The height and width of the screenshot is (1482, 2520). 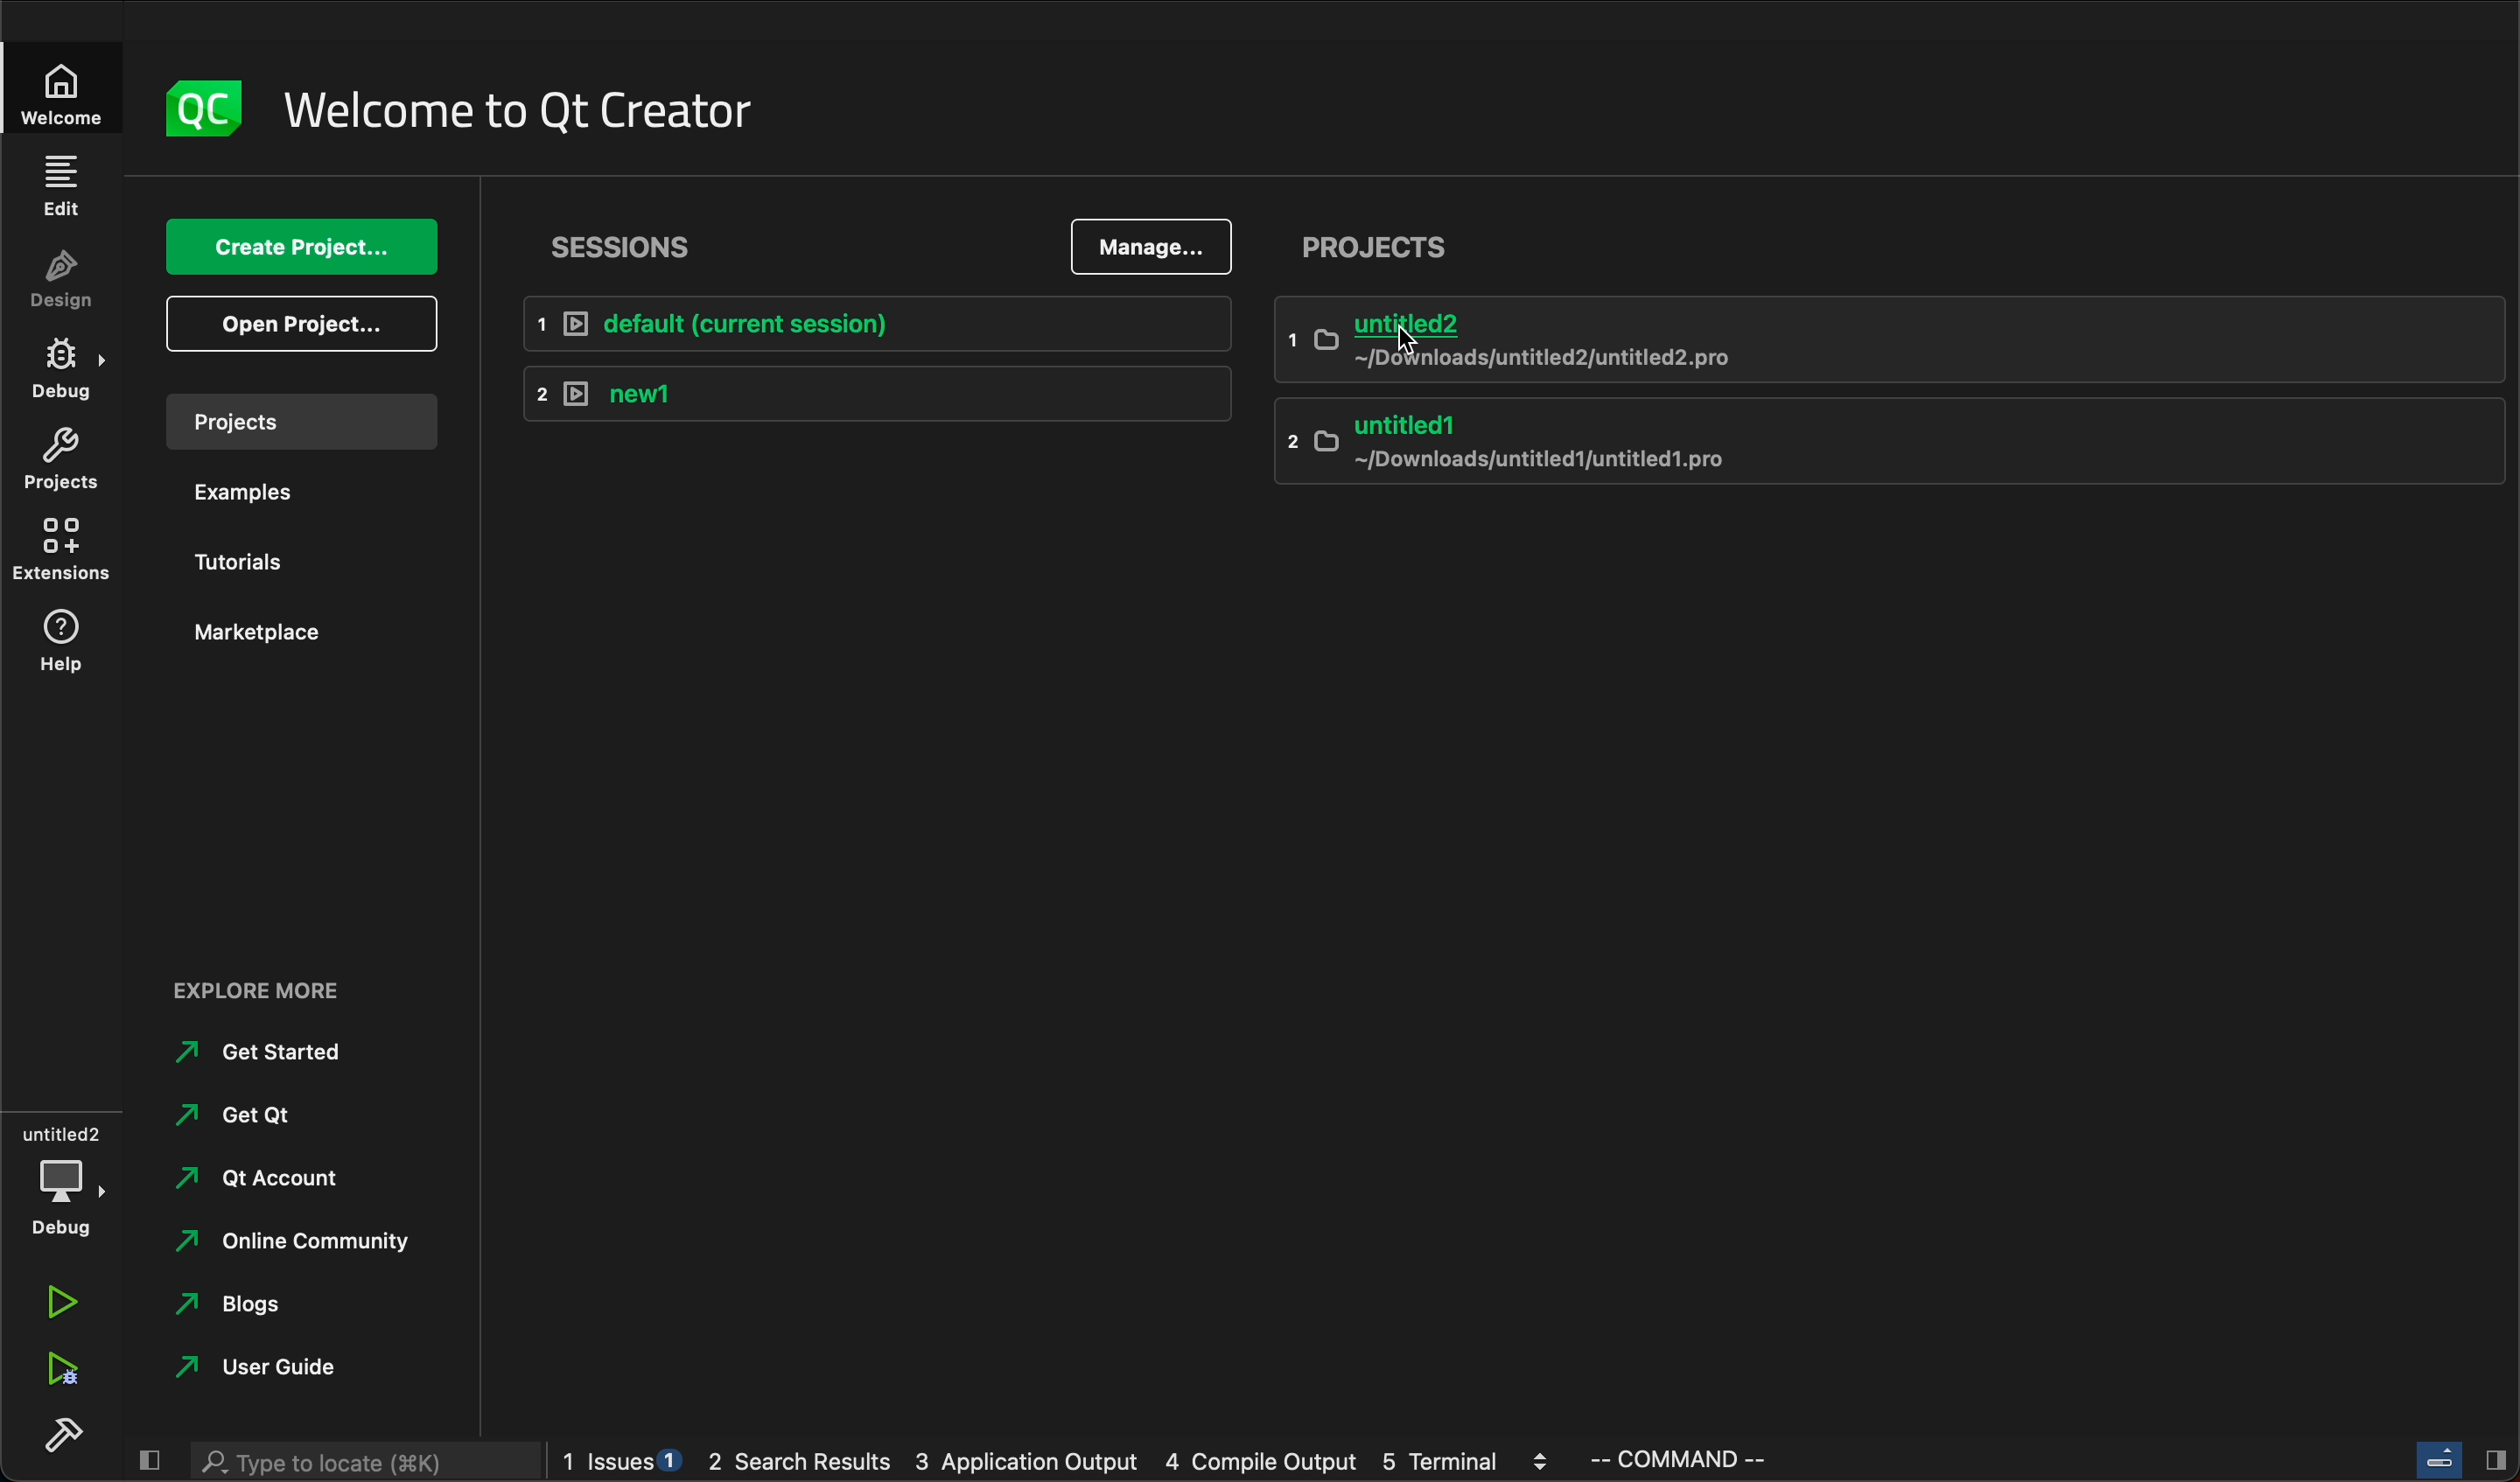 What do you see at coordinates (54, 1446) in the screenshot?
I see `build` at bounding box center [54, 1446].